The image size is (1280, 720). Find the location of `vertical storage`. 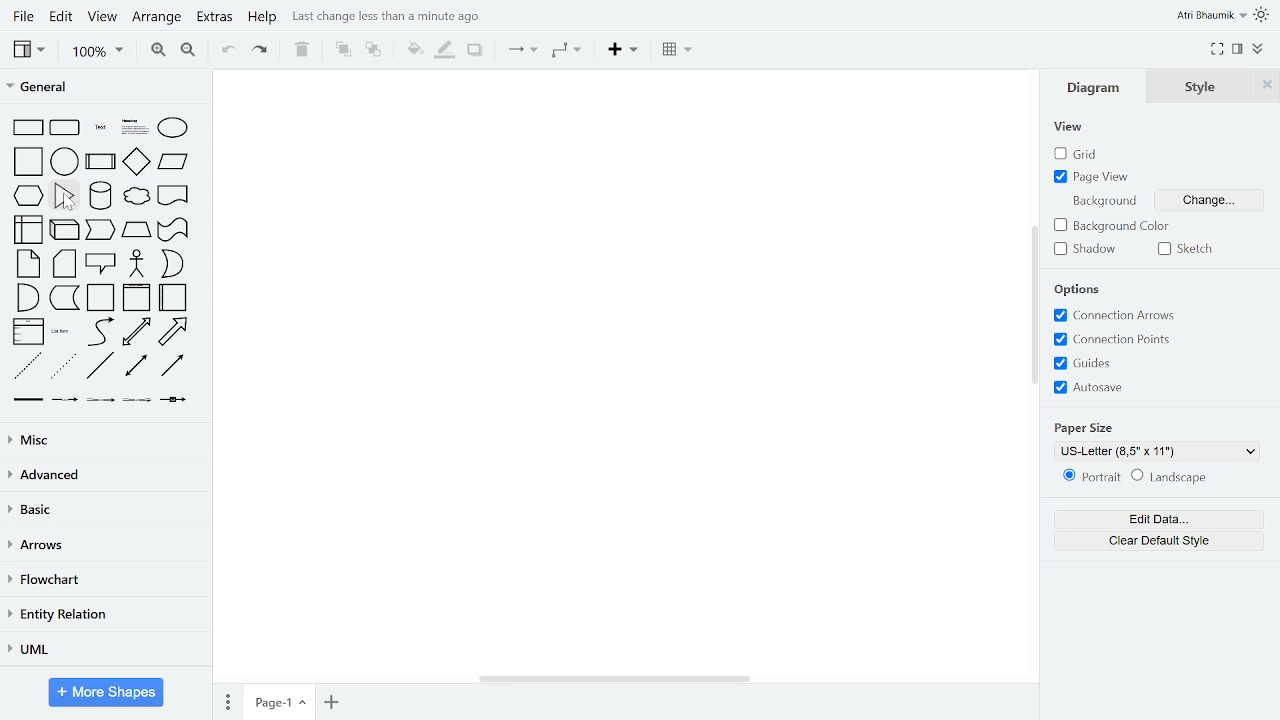

vertical storage is located at coordinates (136, 298).